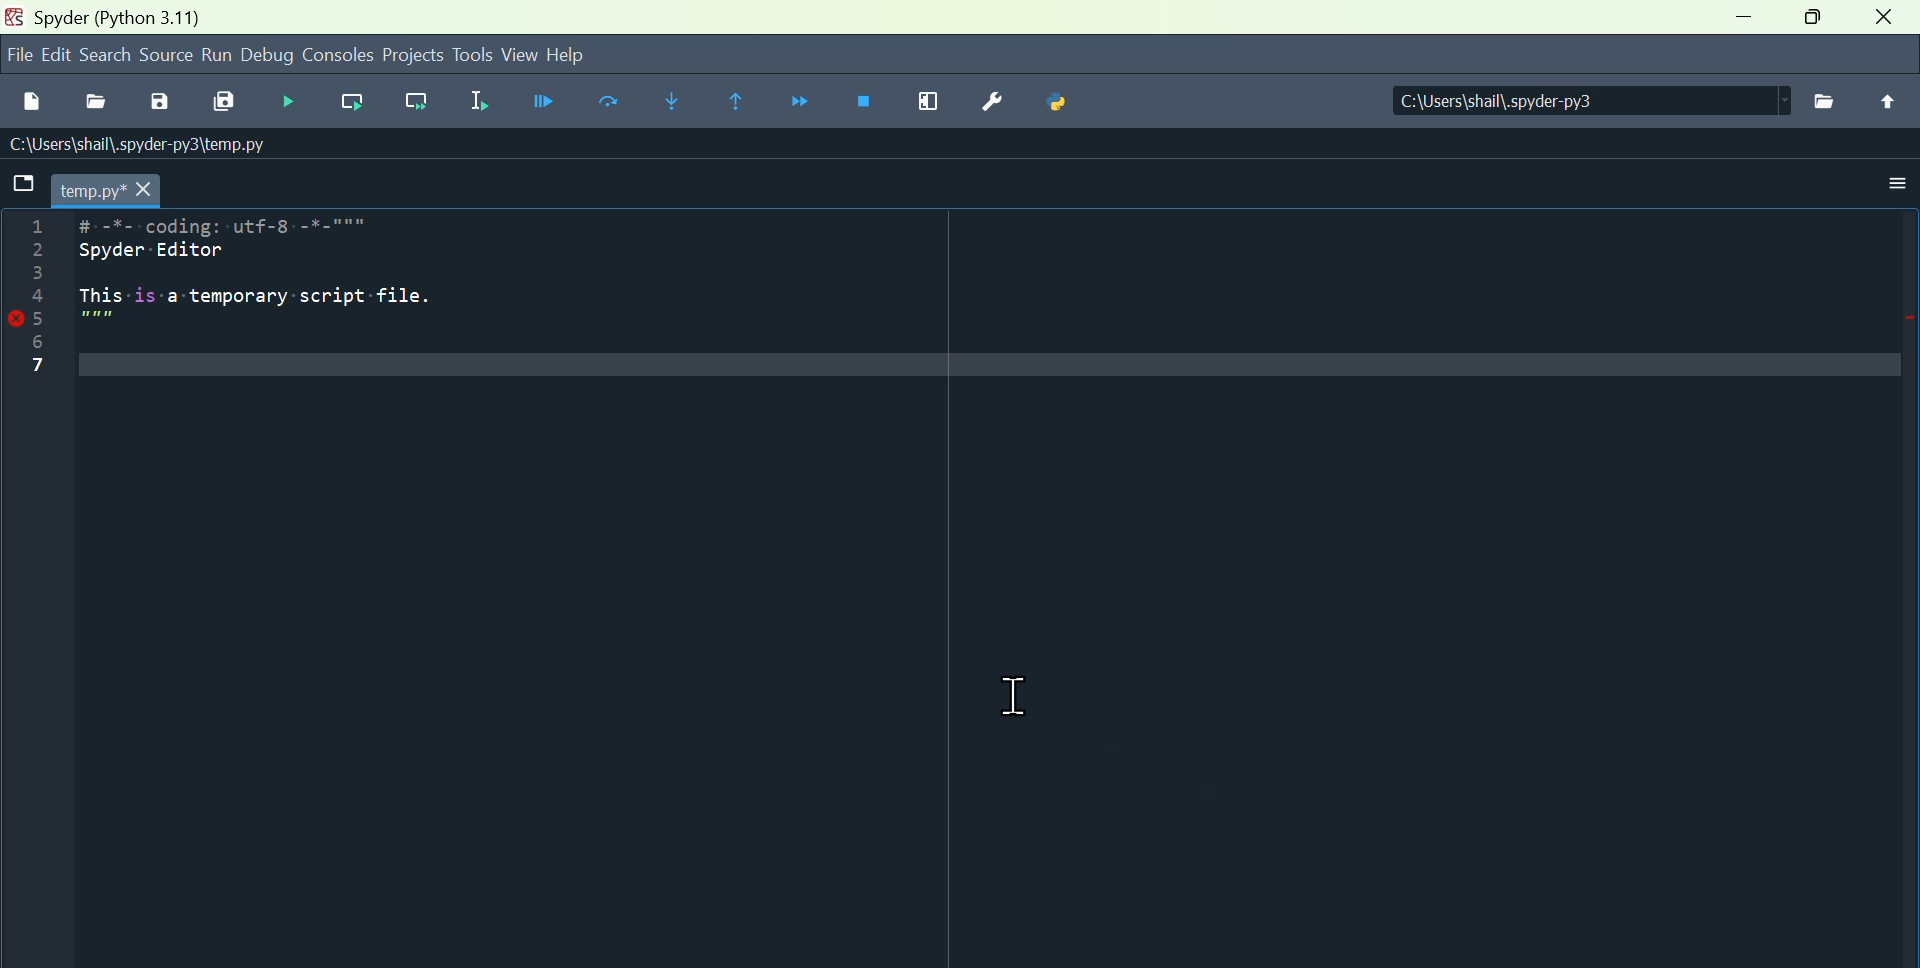 This screenshot has height=968, width=1920. I want to click on save, so click(163, 106).